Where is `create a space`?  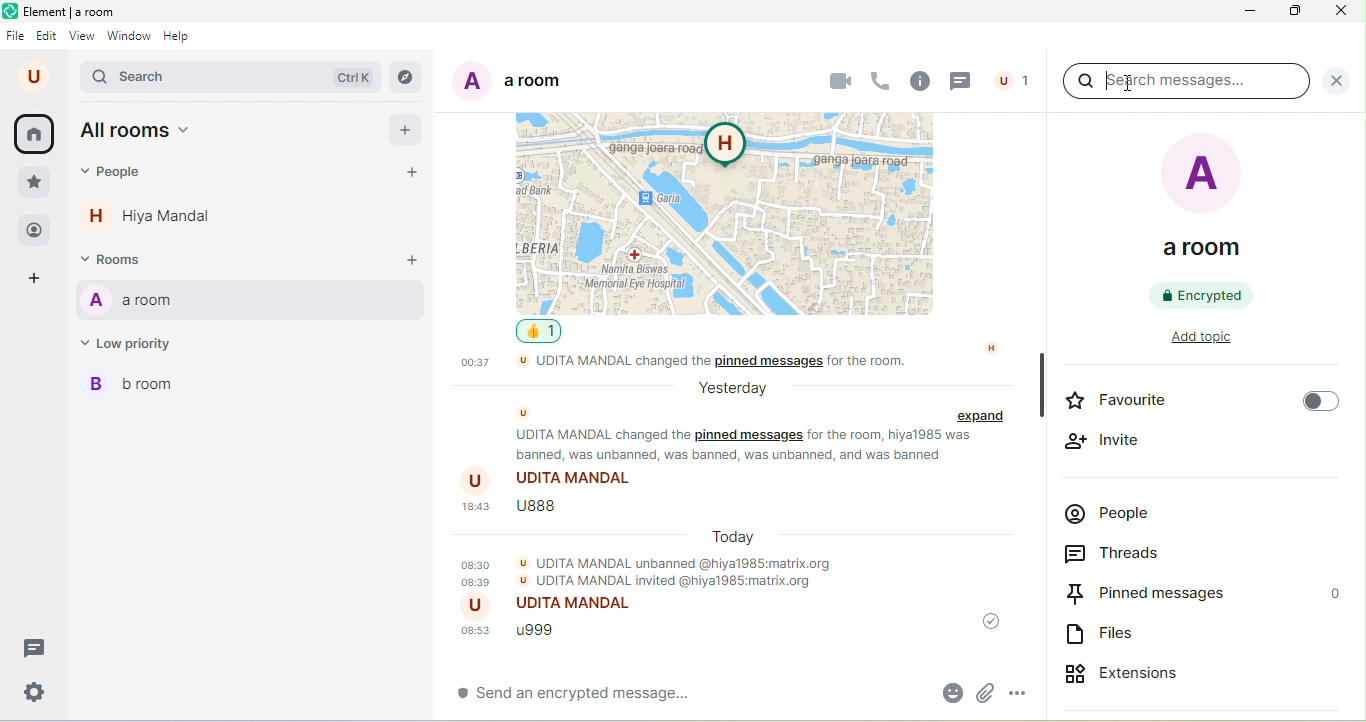 create a space is located at coordinates (42, 280).